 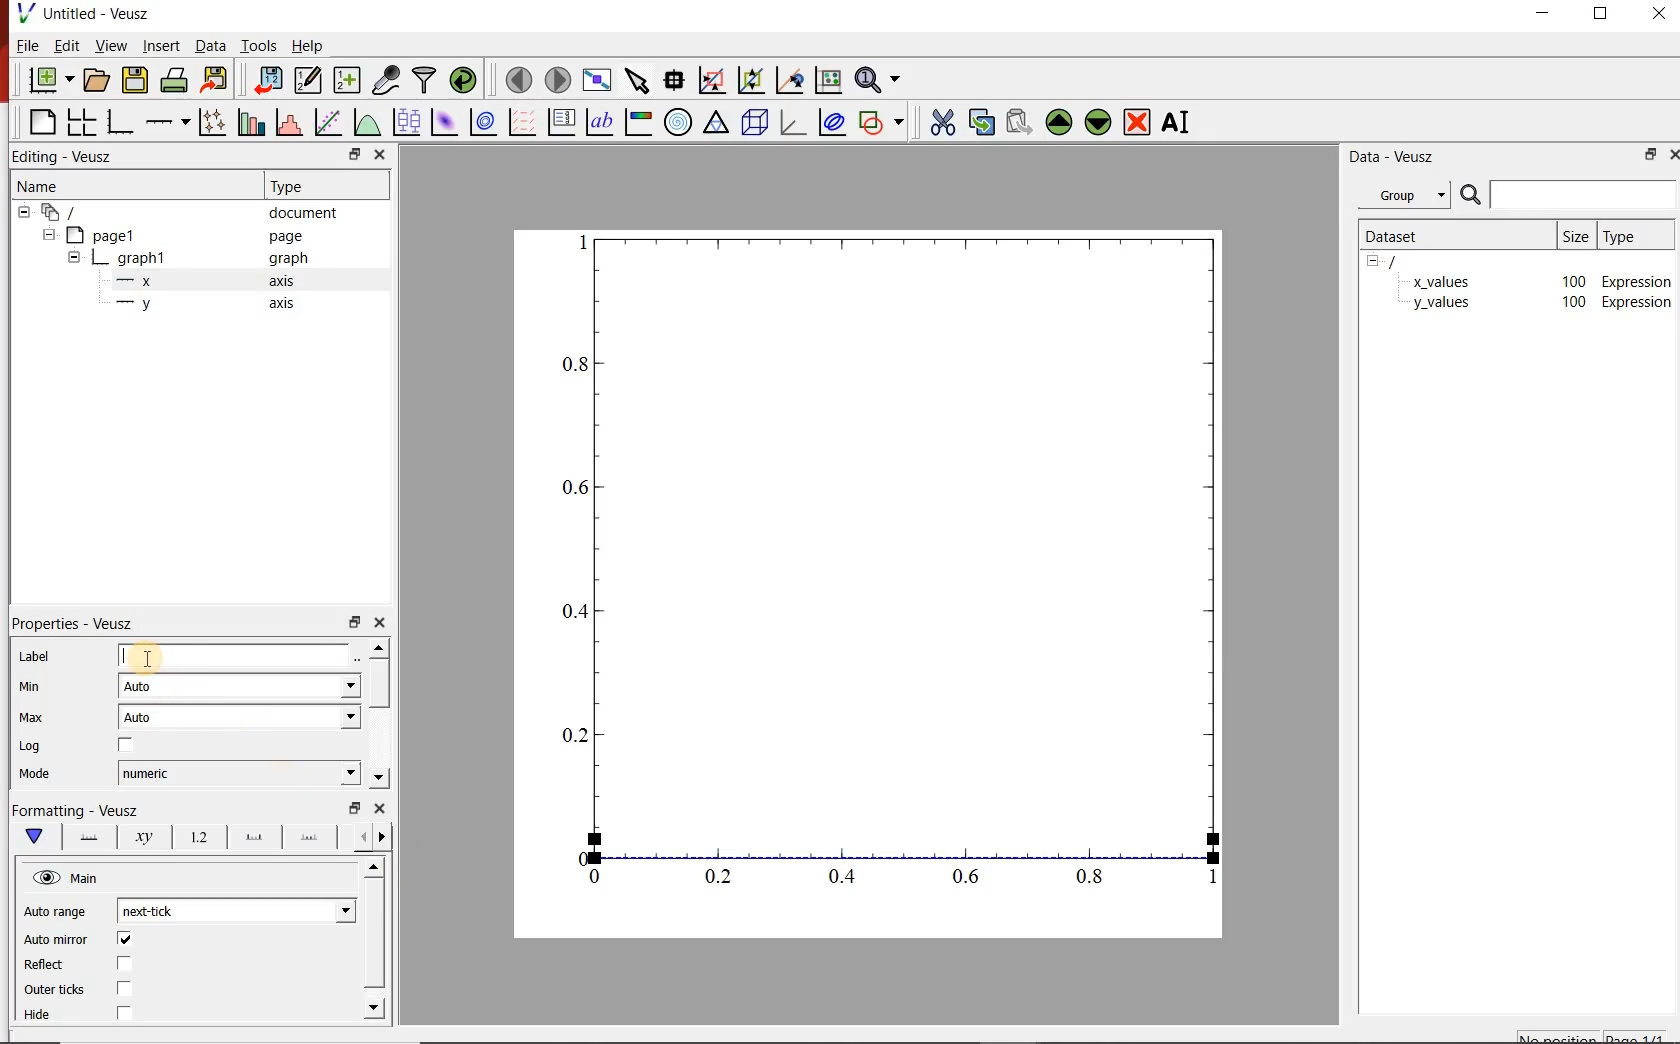 What do you see at coordinates (174, 80) in the screenshot?
I see `print the documents` at bounding box center [174, 80].